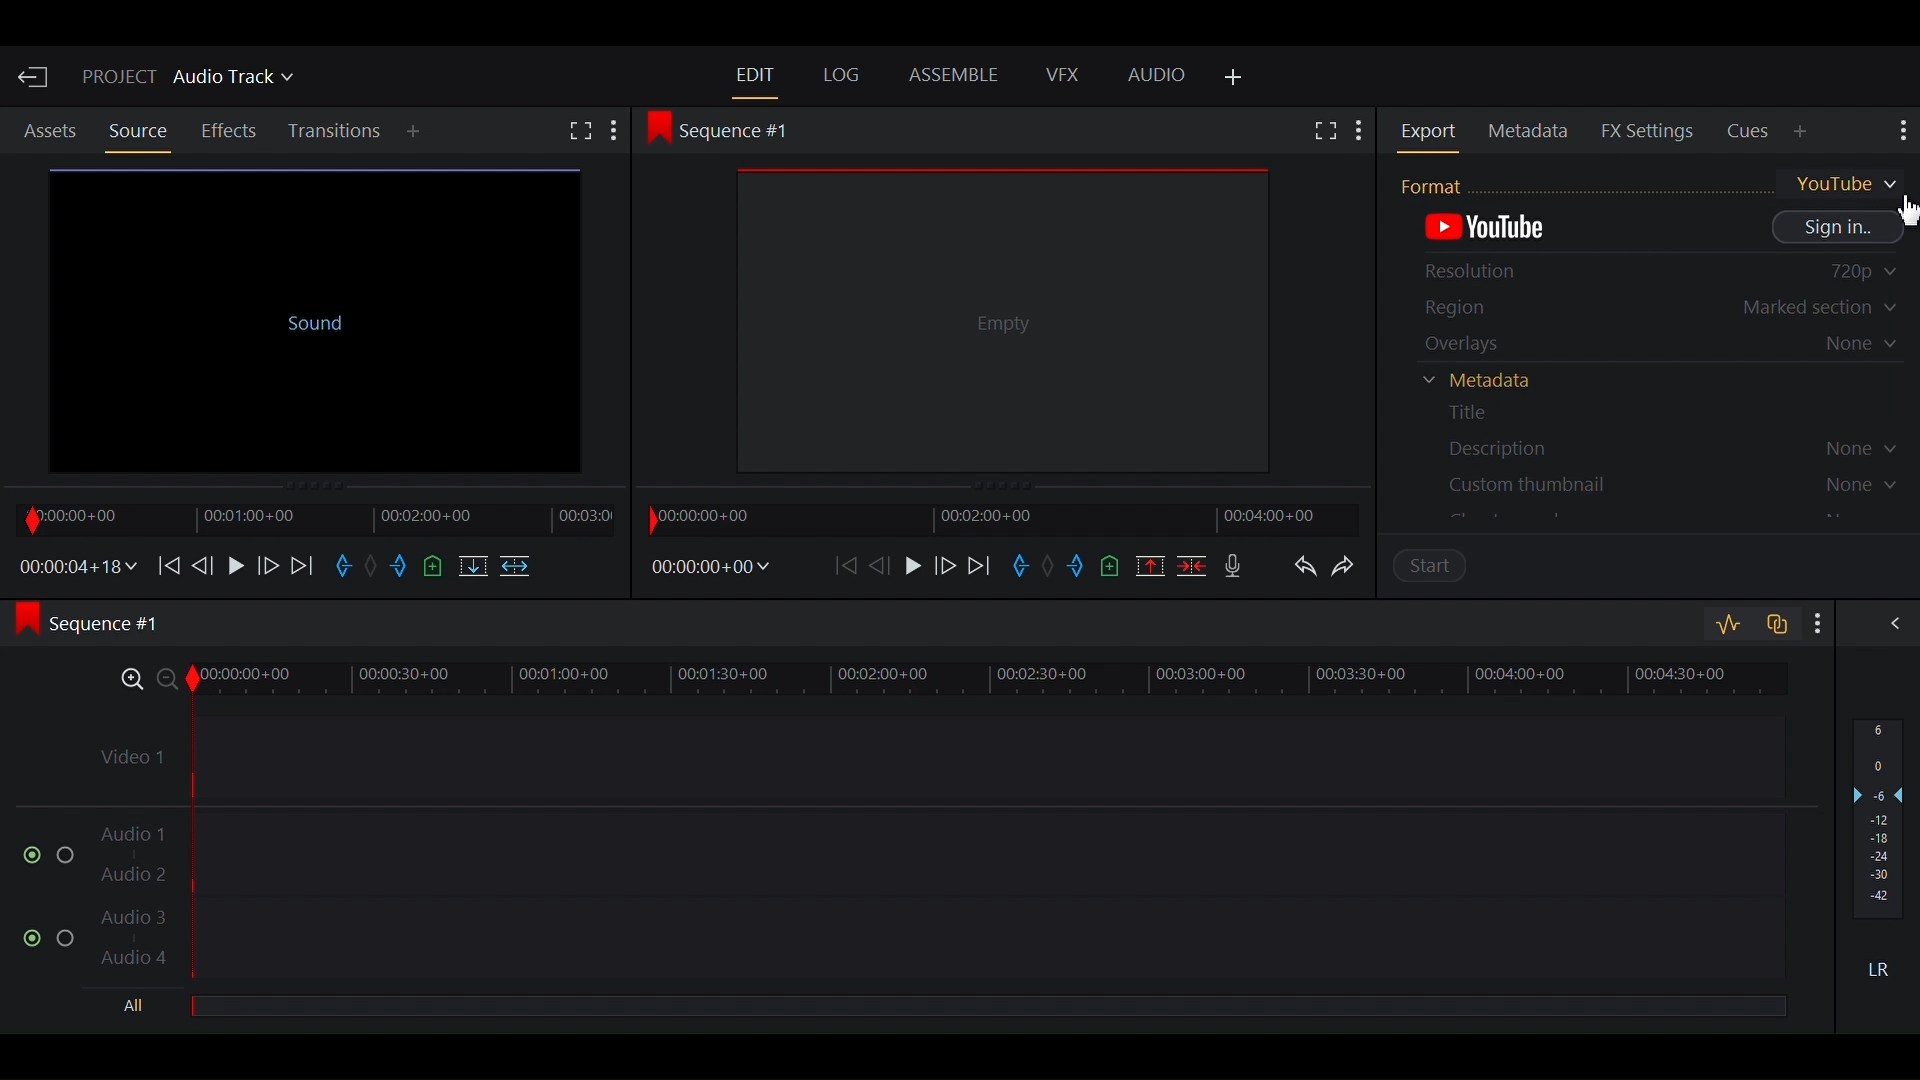 The height and width of the screenshot is (1080, 1920). What do you see at coordinates (945, 566) in the screenshot?
I see `Nudge one frame forward` at bounding box center [945, 566].